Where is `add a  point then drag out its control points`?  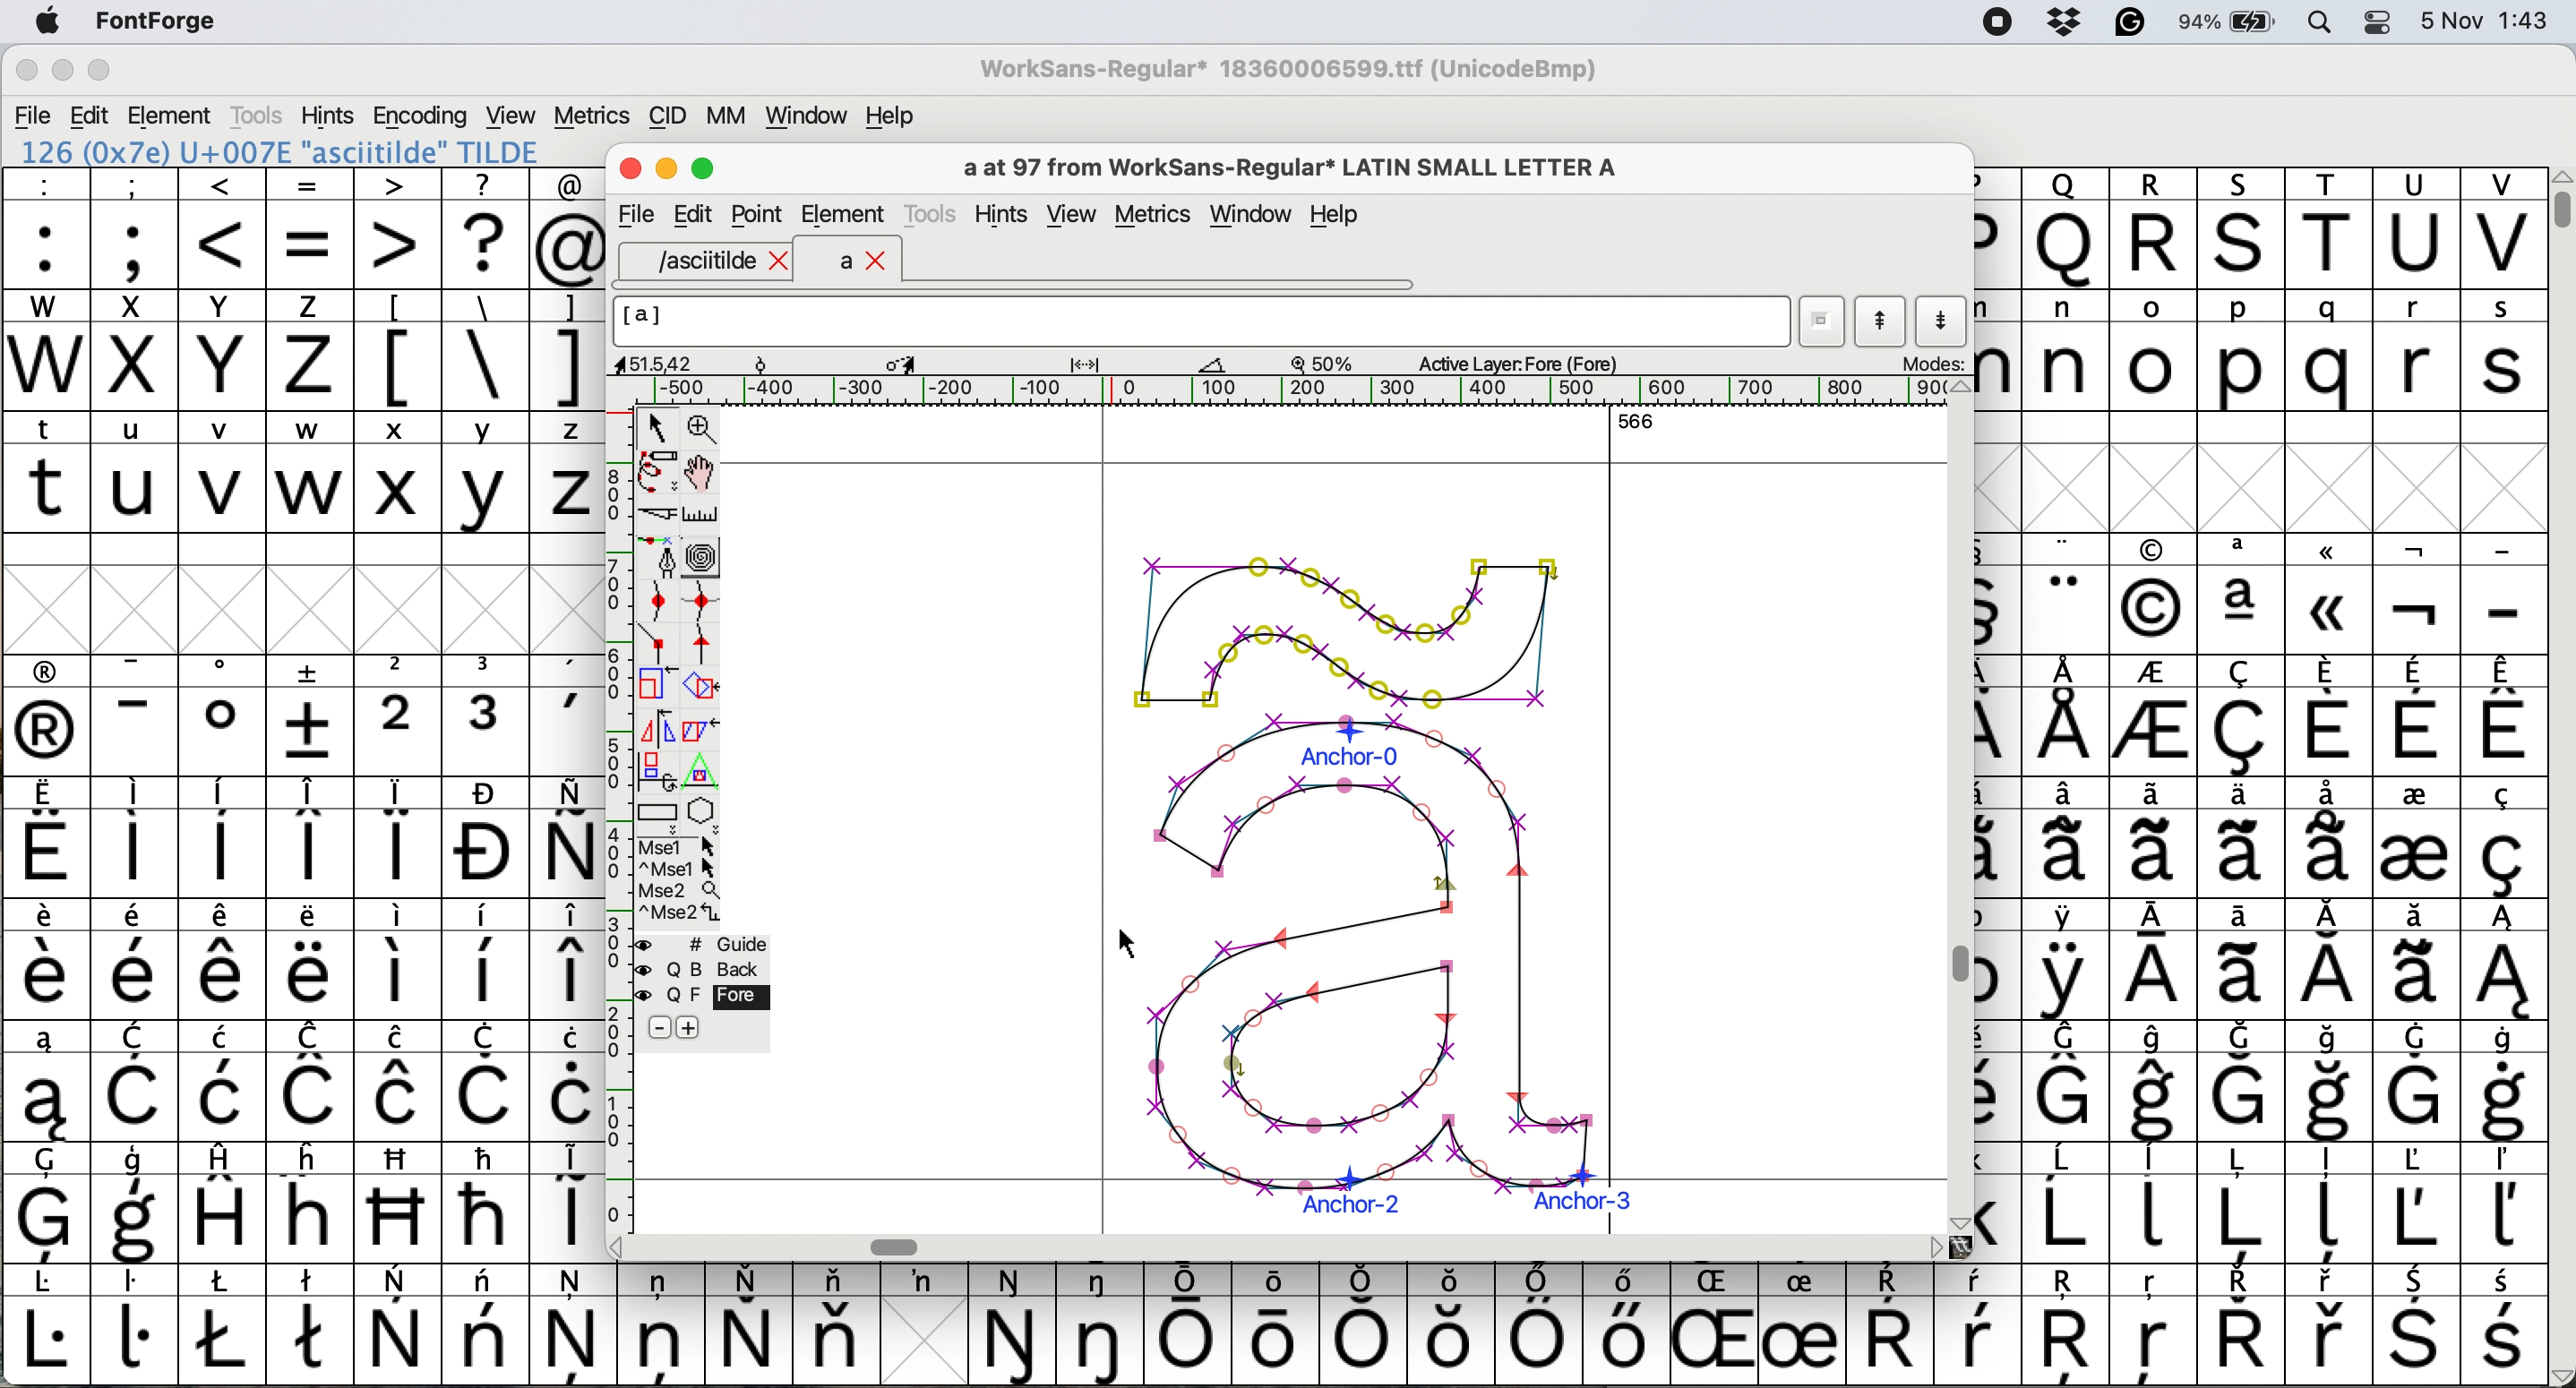
add a  point then drag out its control points is located at coordinates (659, 556).